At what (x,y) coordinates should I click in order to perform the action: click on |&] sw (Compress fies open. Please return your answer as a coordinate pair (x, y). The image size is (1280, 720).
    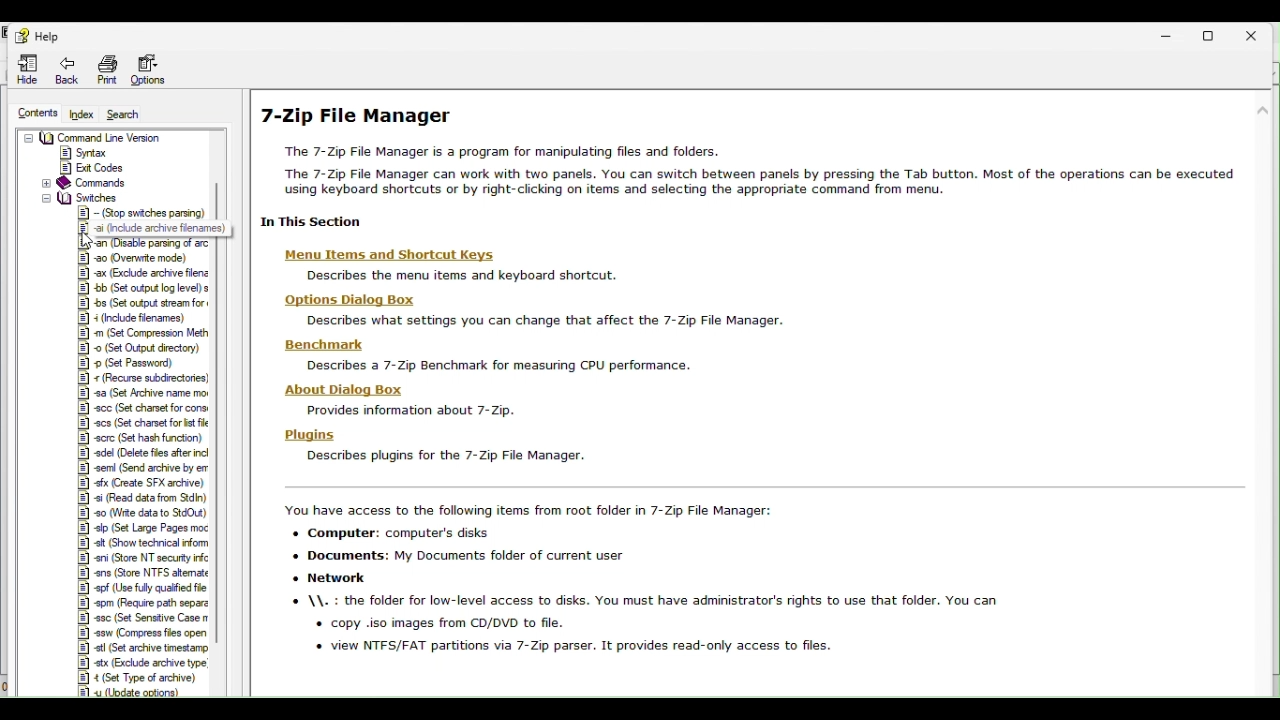
    Looking at the image, I should click on (144, 632).